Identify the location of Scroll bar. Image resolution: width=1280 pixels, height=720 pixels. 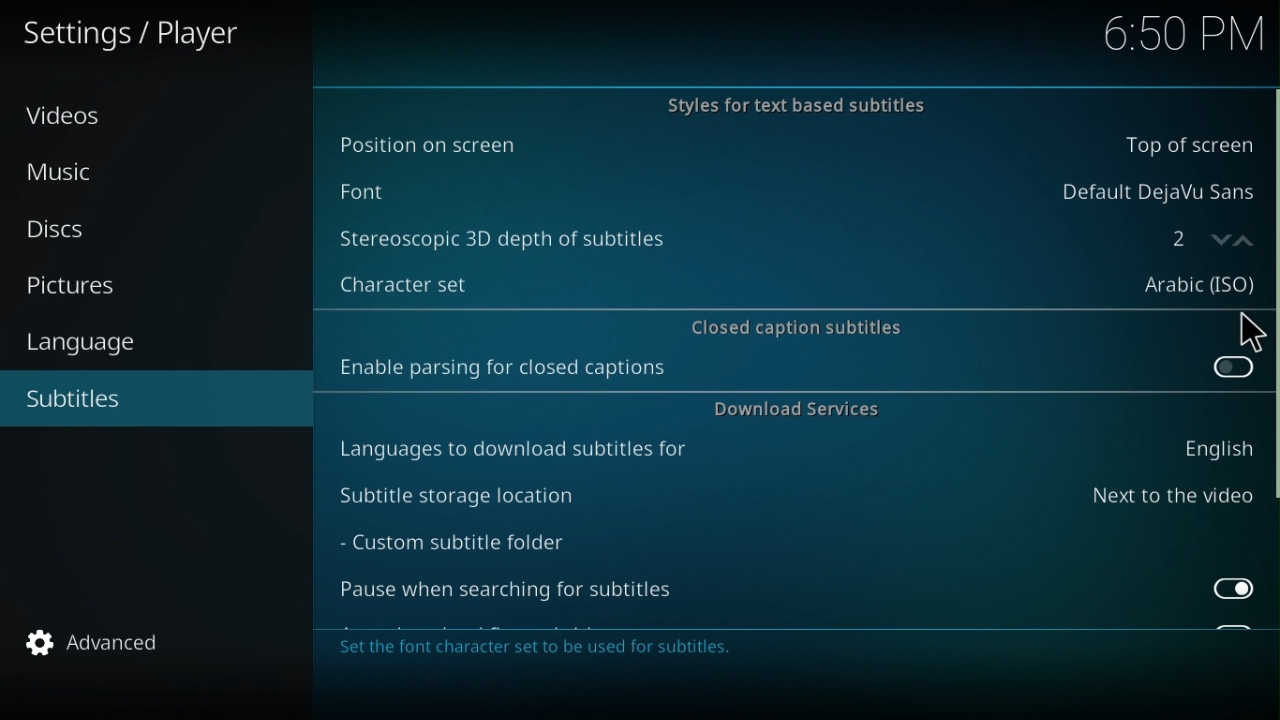
(1272, 294).